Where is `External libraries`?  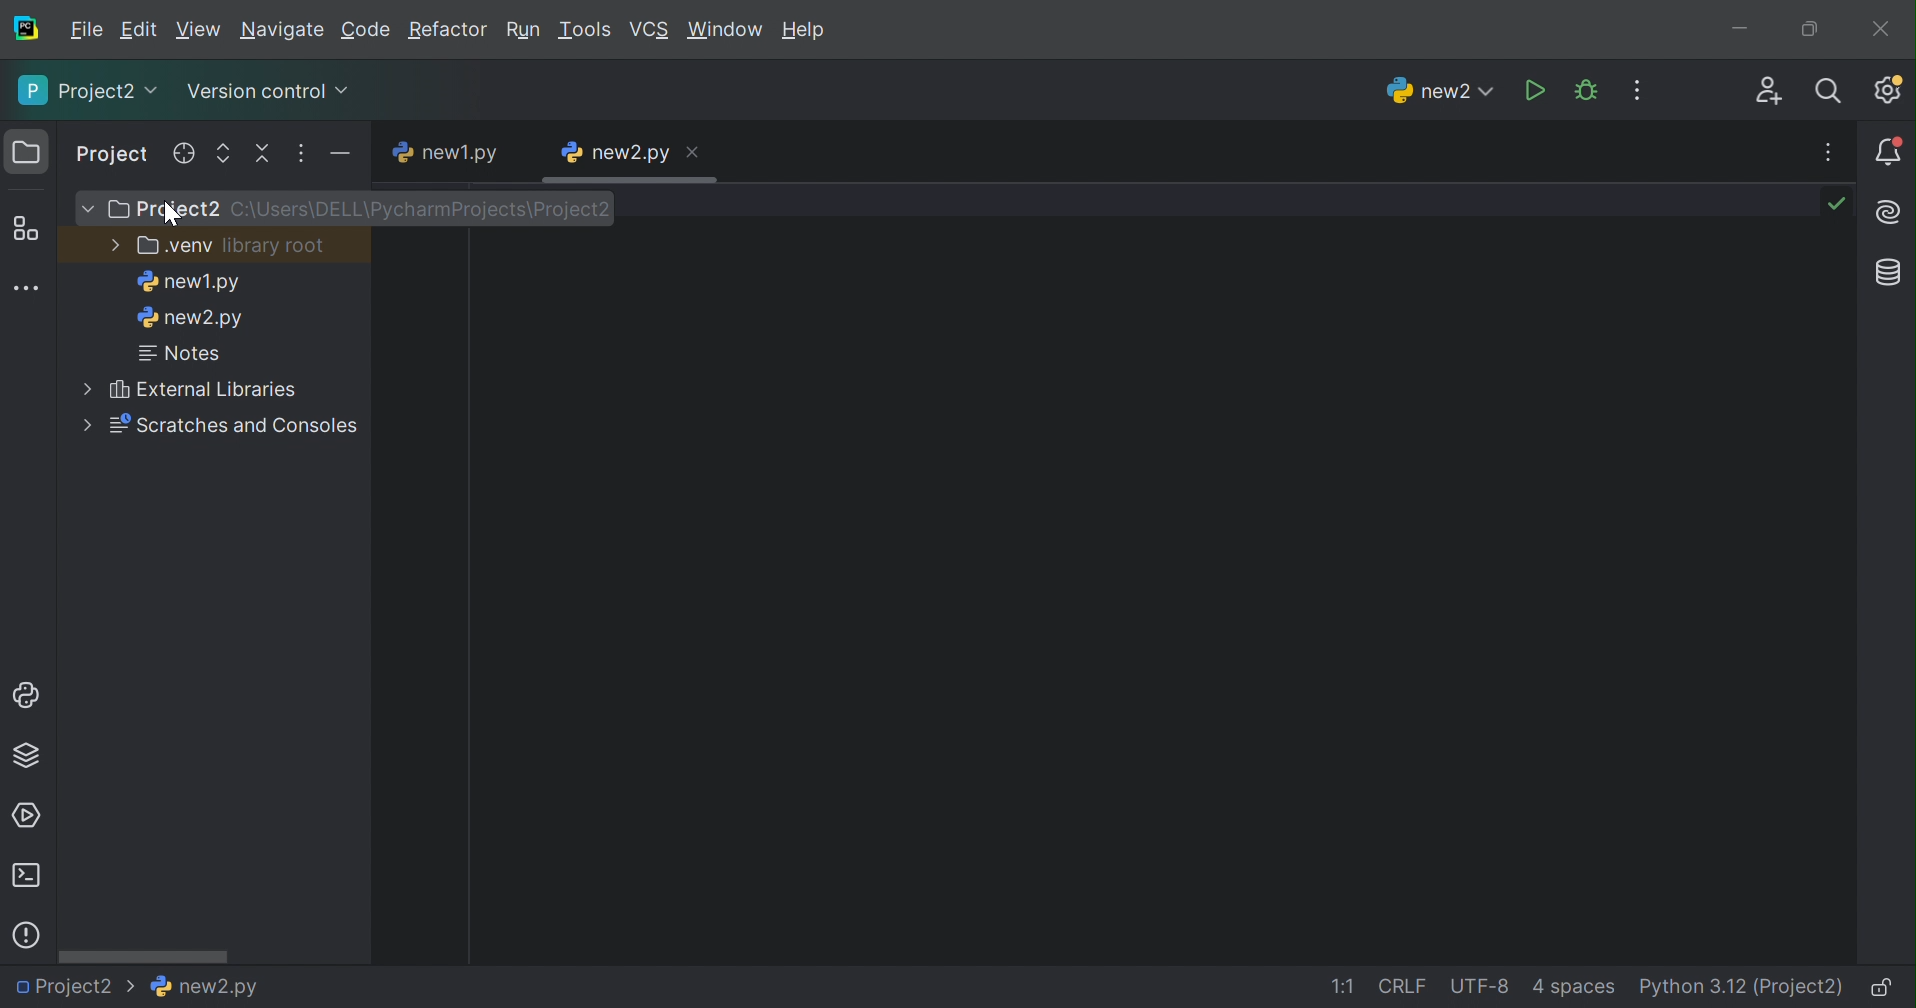 External libraries is located at coordinates (203, 389).